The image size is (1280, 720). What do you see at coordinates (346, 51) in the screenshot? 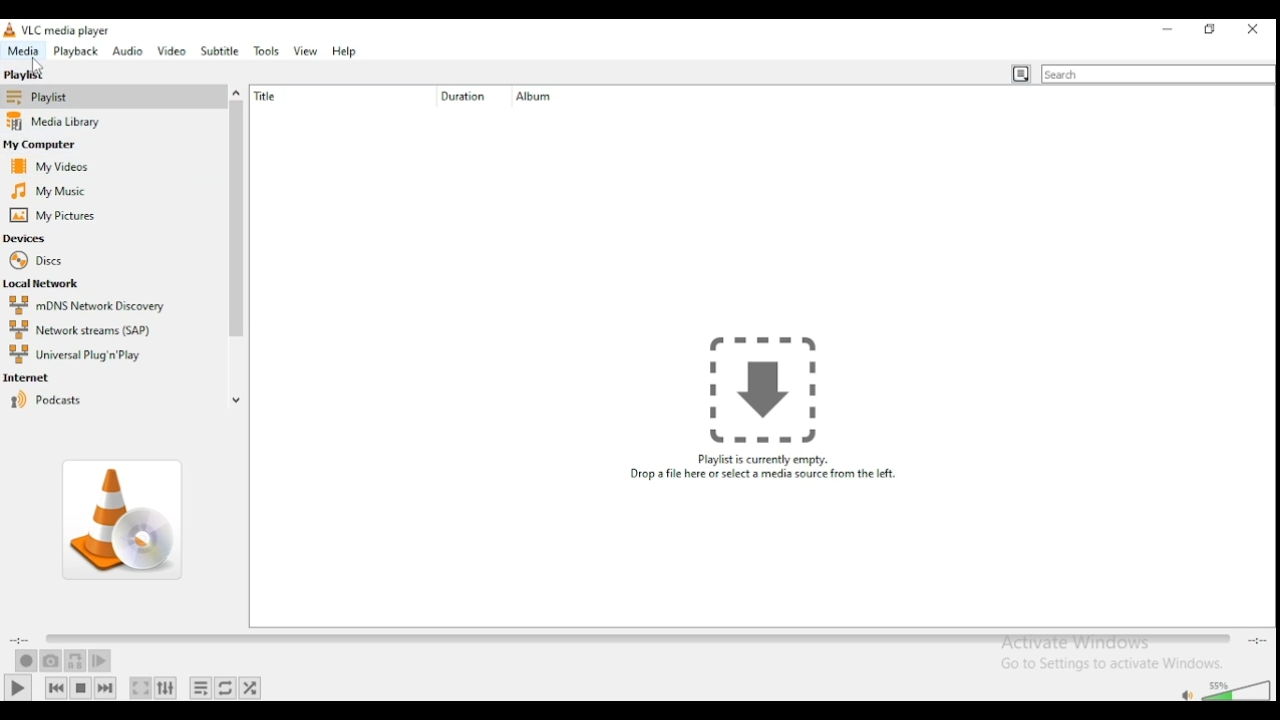
I see `help` at bounding box center [346, 51].